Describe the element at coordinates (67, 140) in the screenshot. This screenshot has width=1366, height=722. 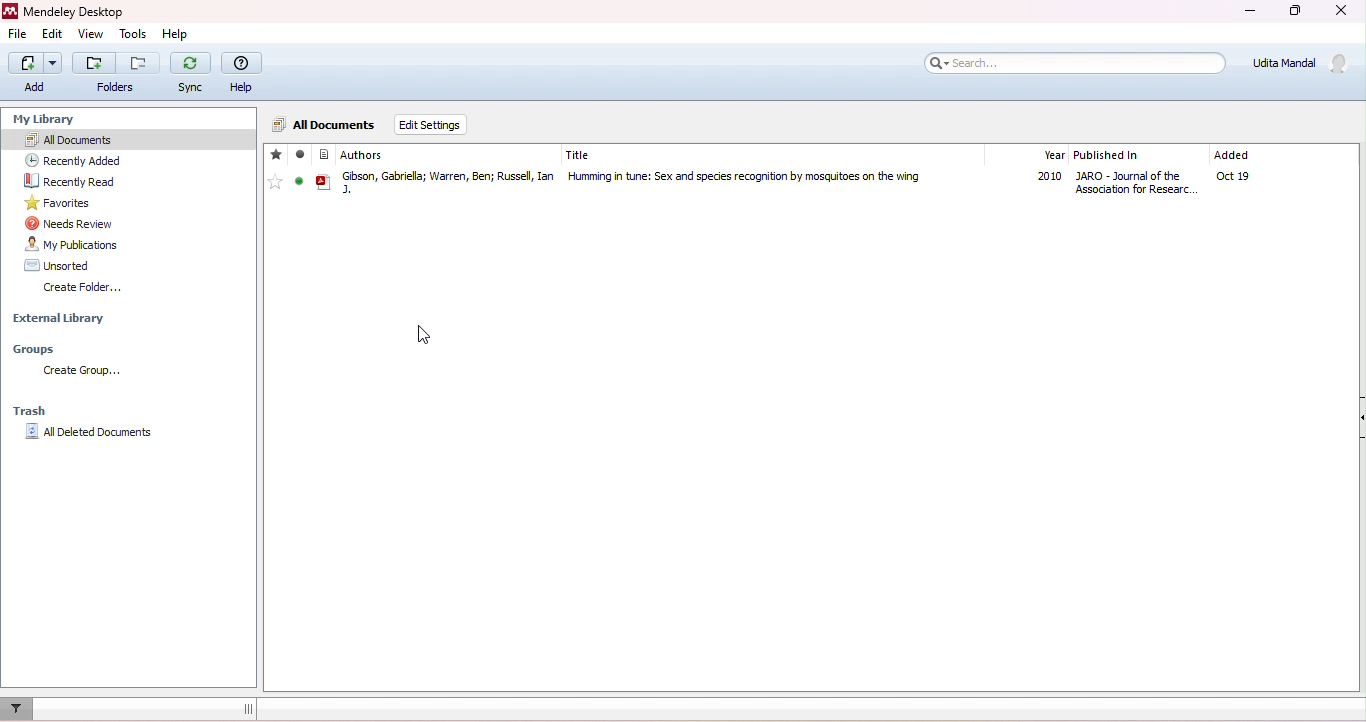
I see `all documents` at that location.